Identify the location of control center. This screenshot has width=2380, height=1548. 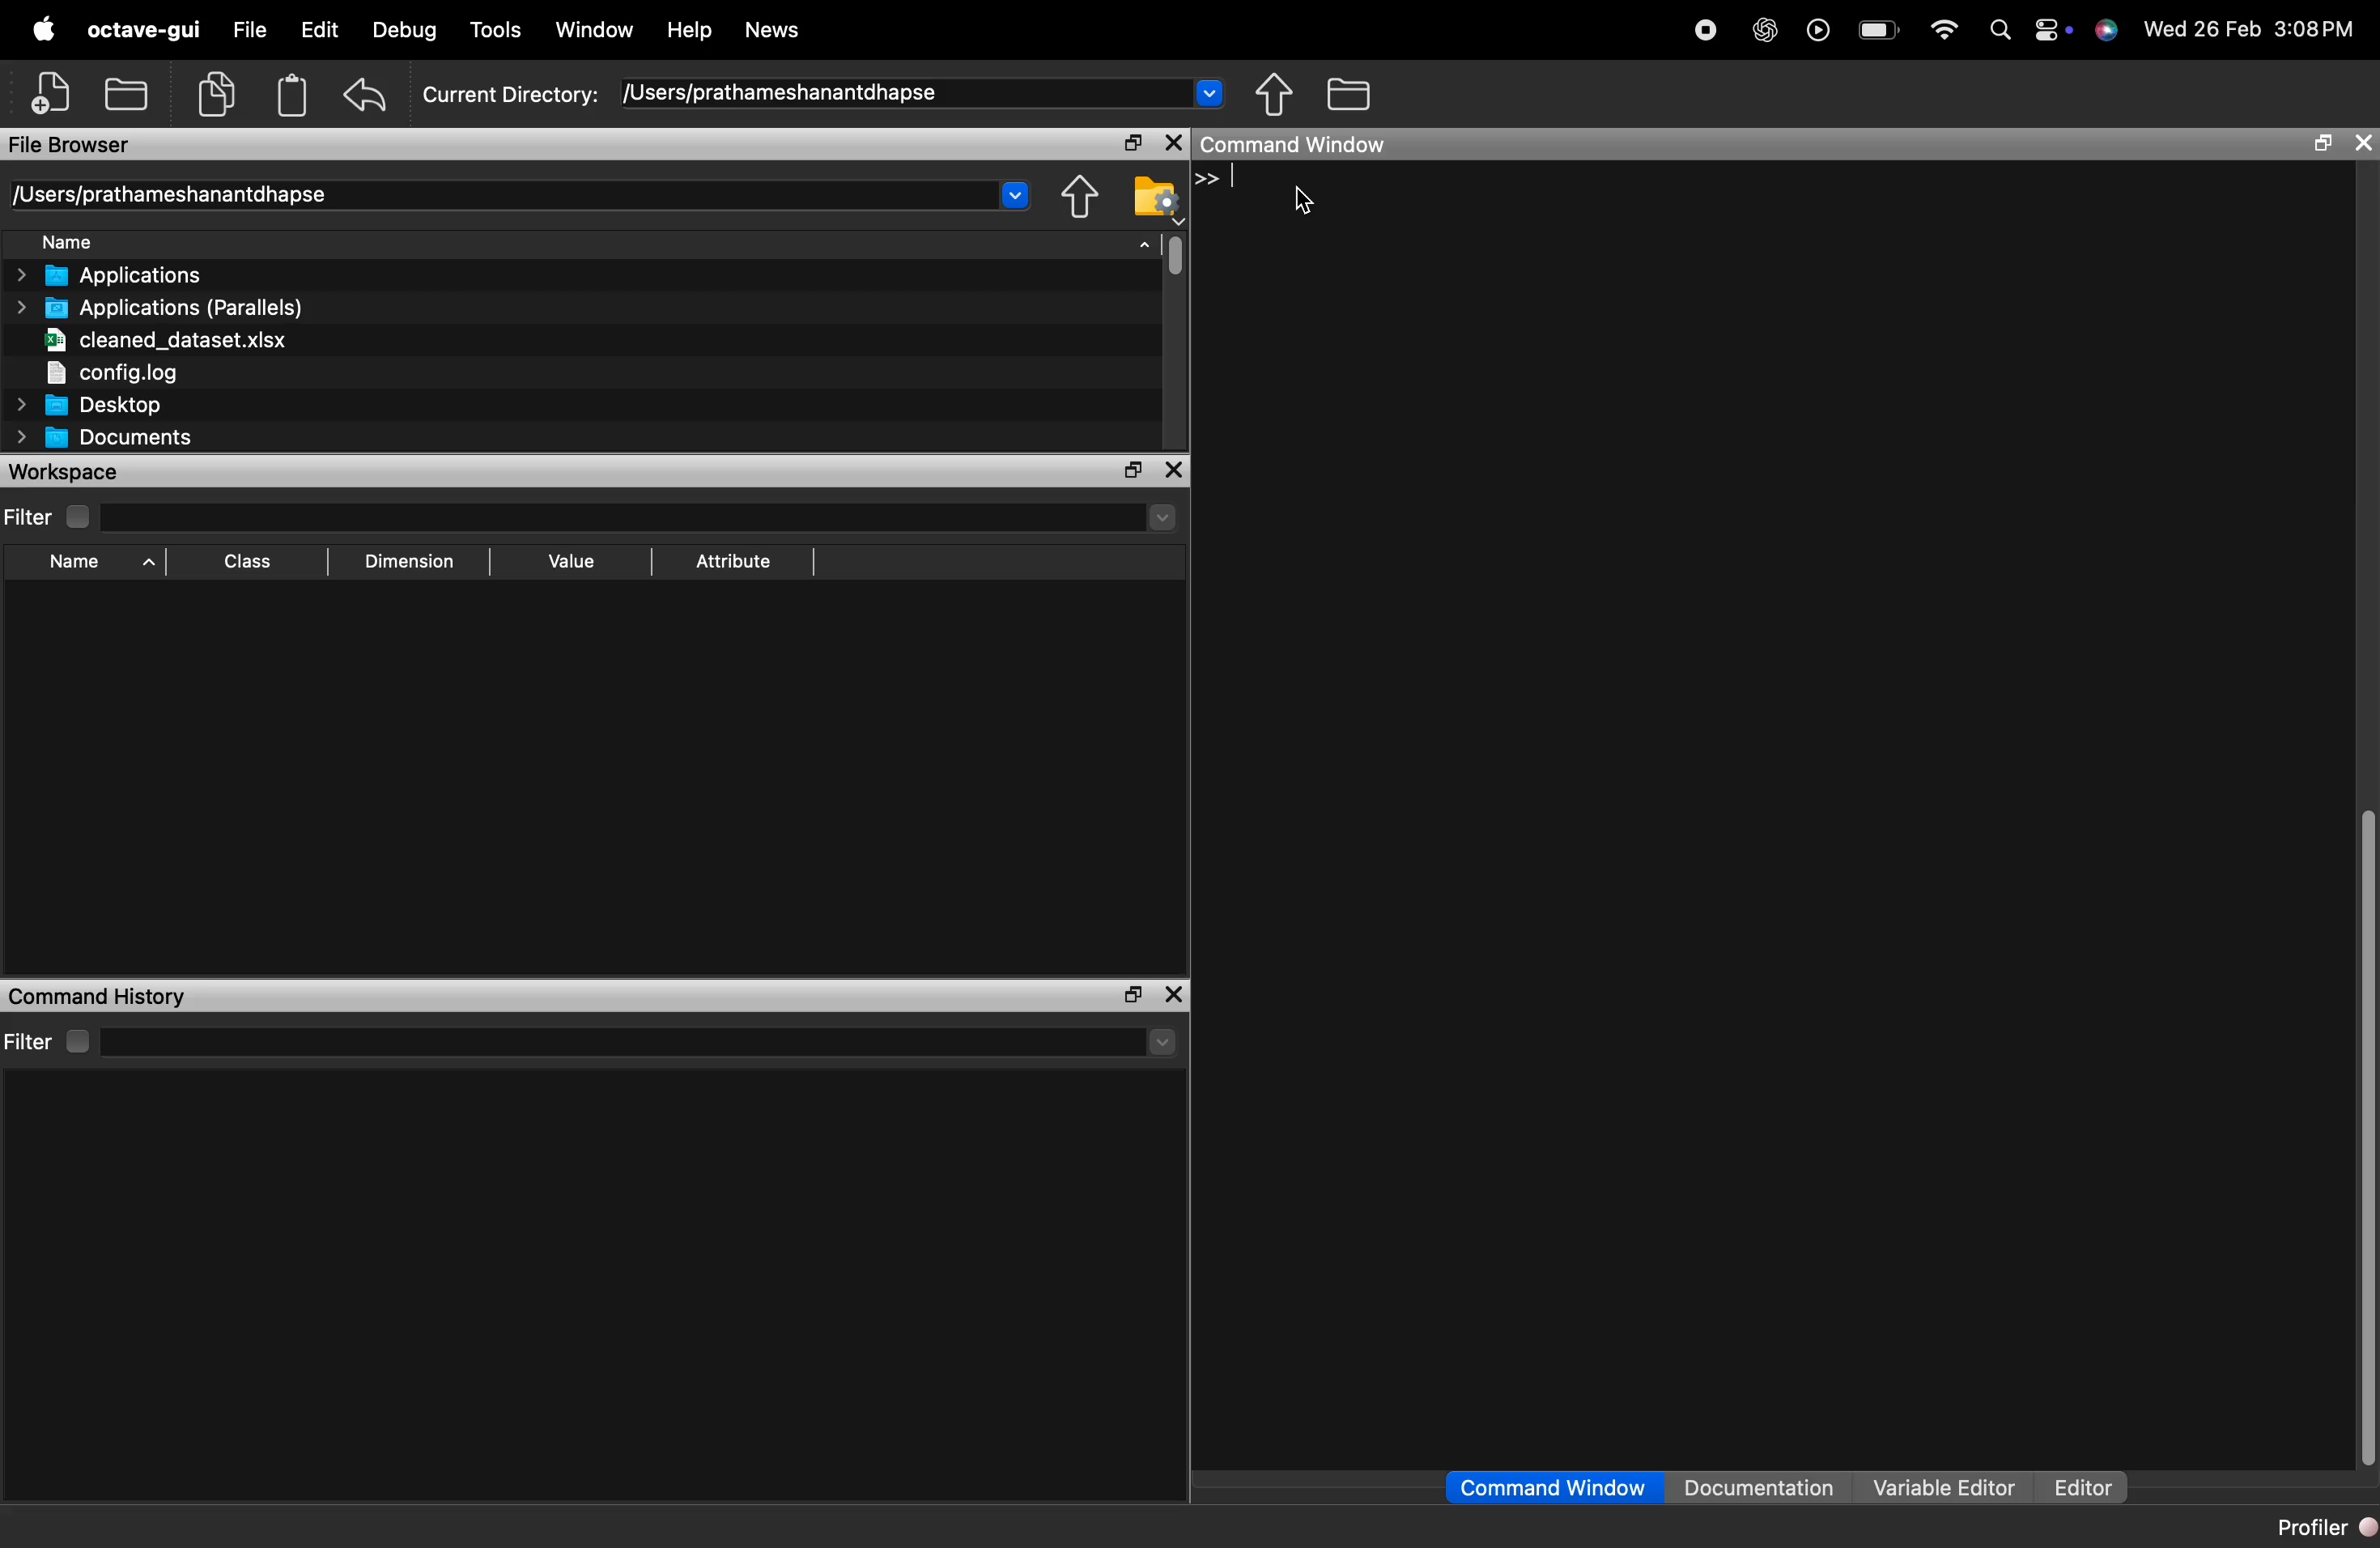
(2053, 30).